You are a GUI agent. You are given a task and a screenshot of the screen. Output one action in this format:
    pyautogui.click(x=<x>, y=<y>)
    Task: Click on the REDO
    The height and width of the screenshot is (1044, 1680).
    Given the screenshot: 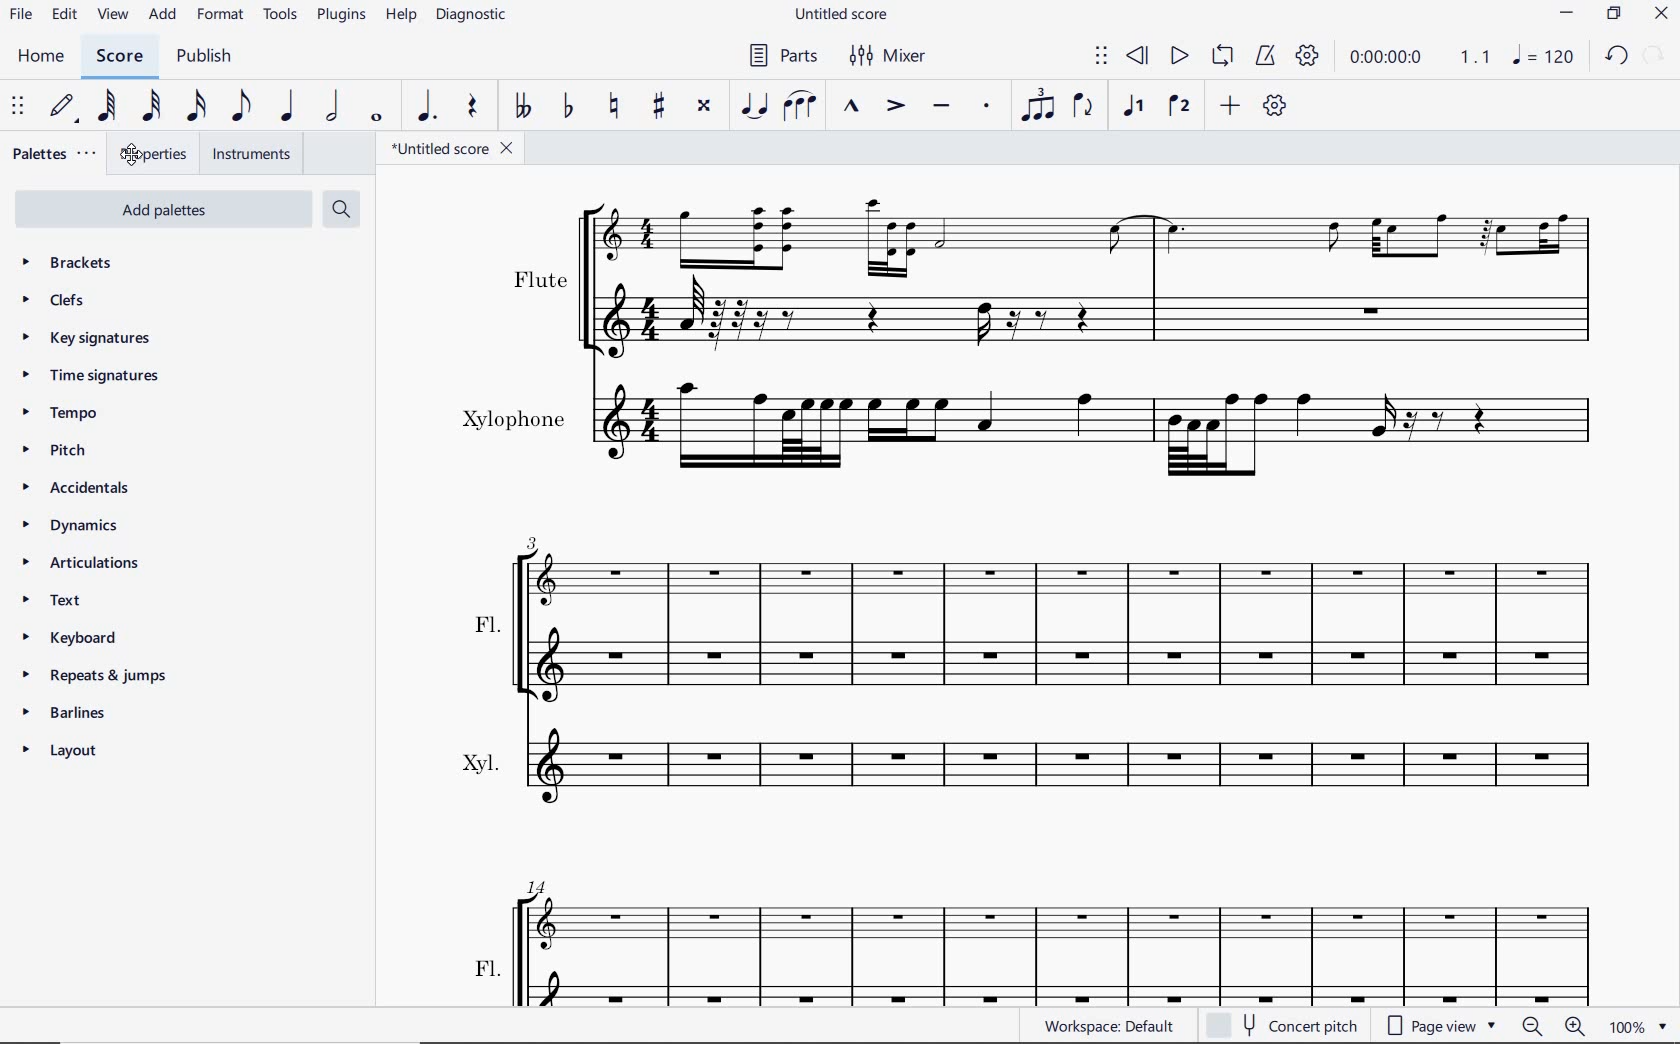 What is the action you would take?
    pyautogui.click(x=1655, y=54)
    